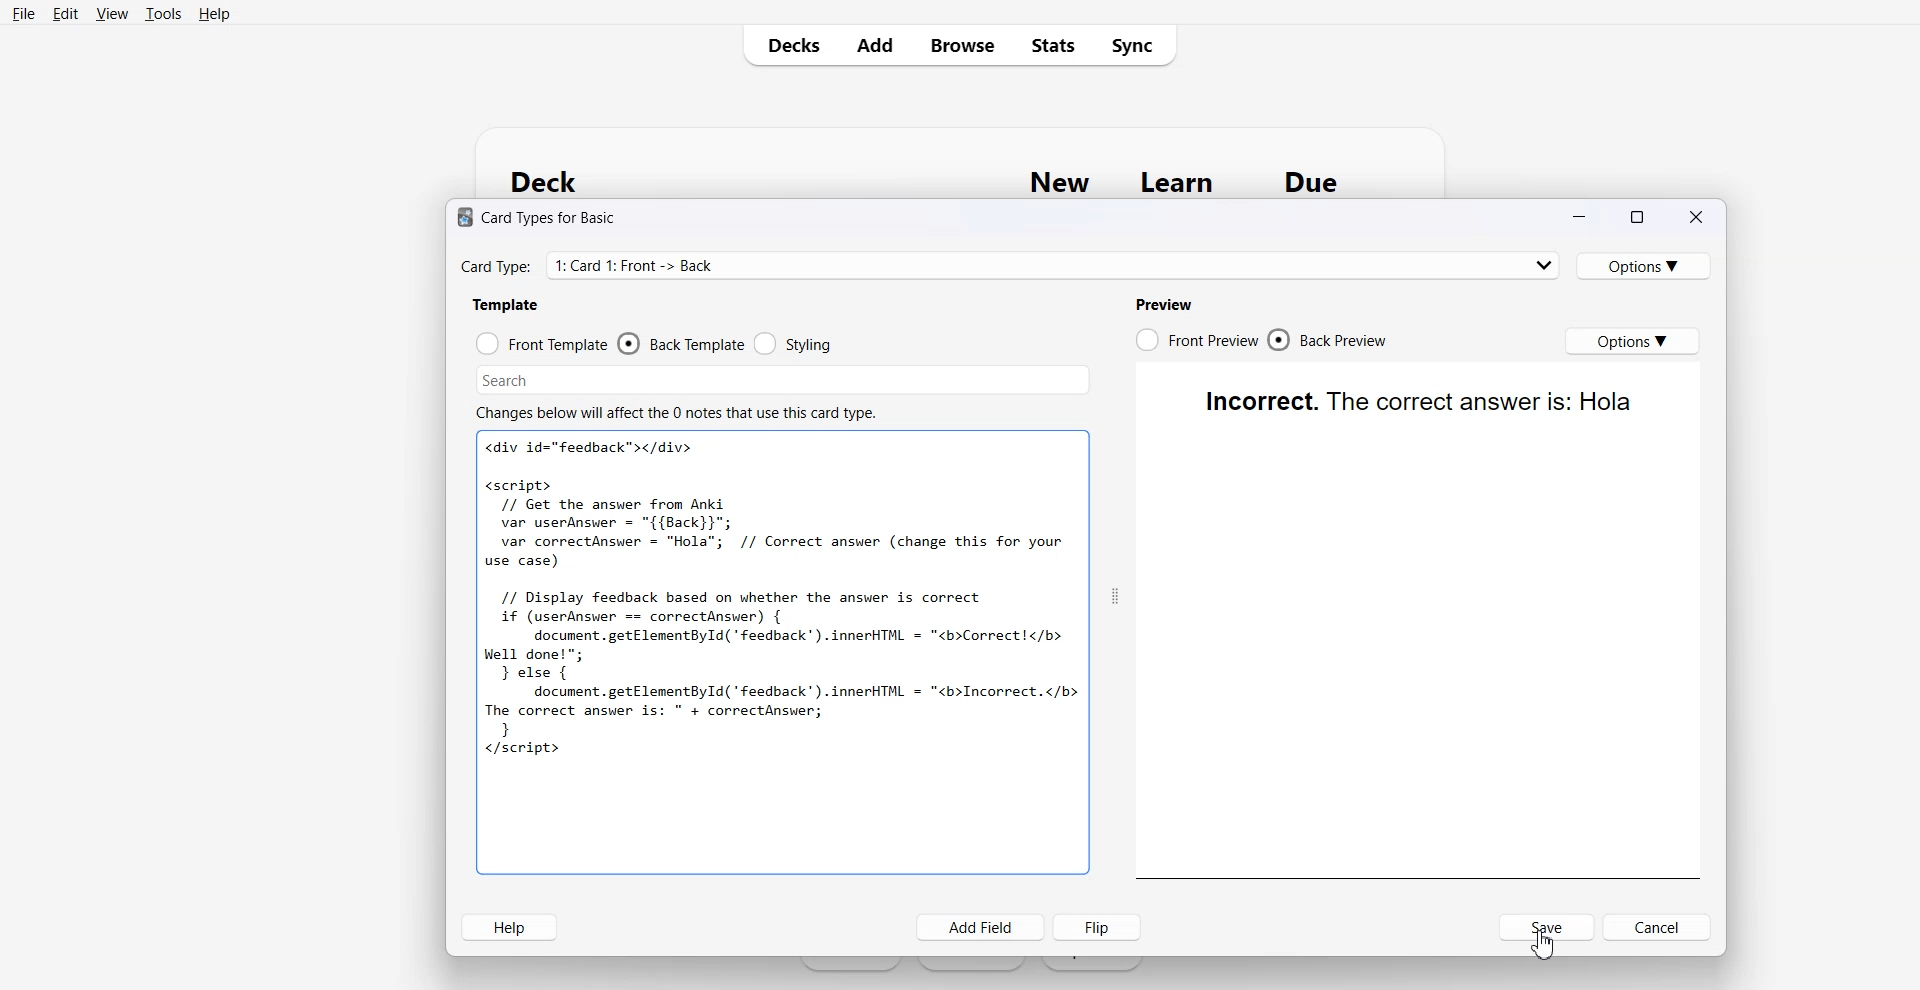 This screenshot has height=990, width=1920. What do you see at coordinates (1547, 927) in the screenshot?
I see `Save` at bounding box center [1547, 927].